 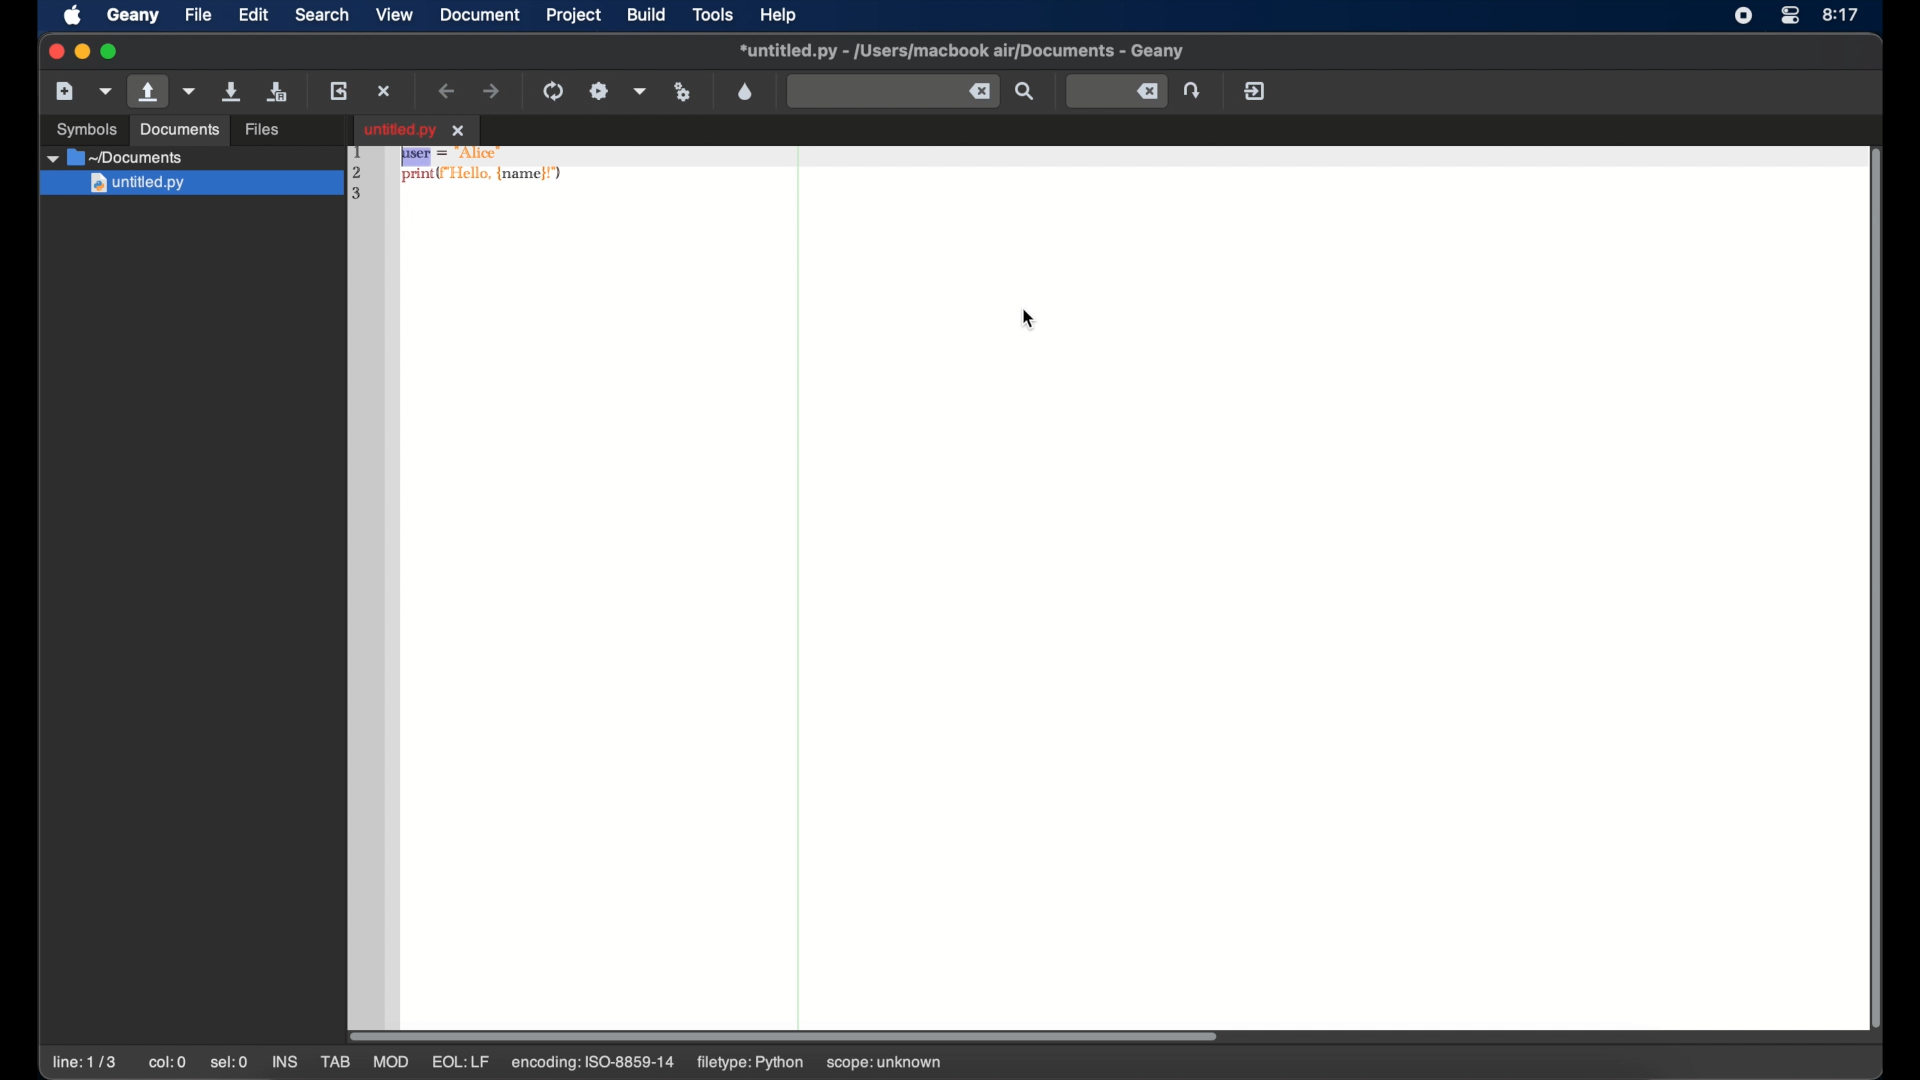 I want to click on save all open files, so click(x=277, y=91).